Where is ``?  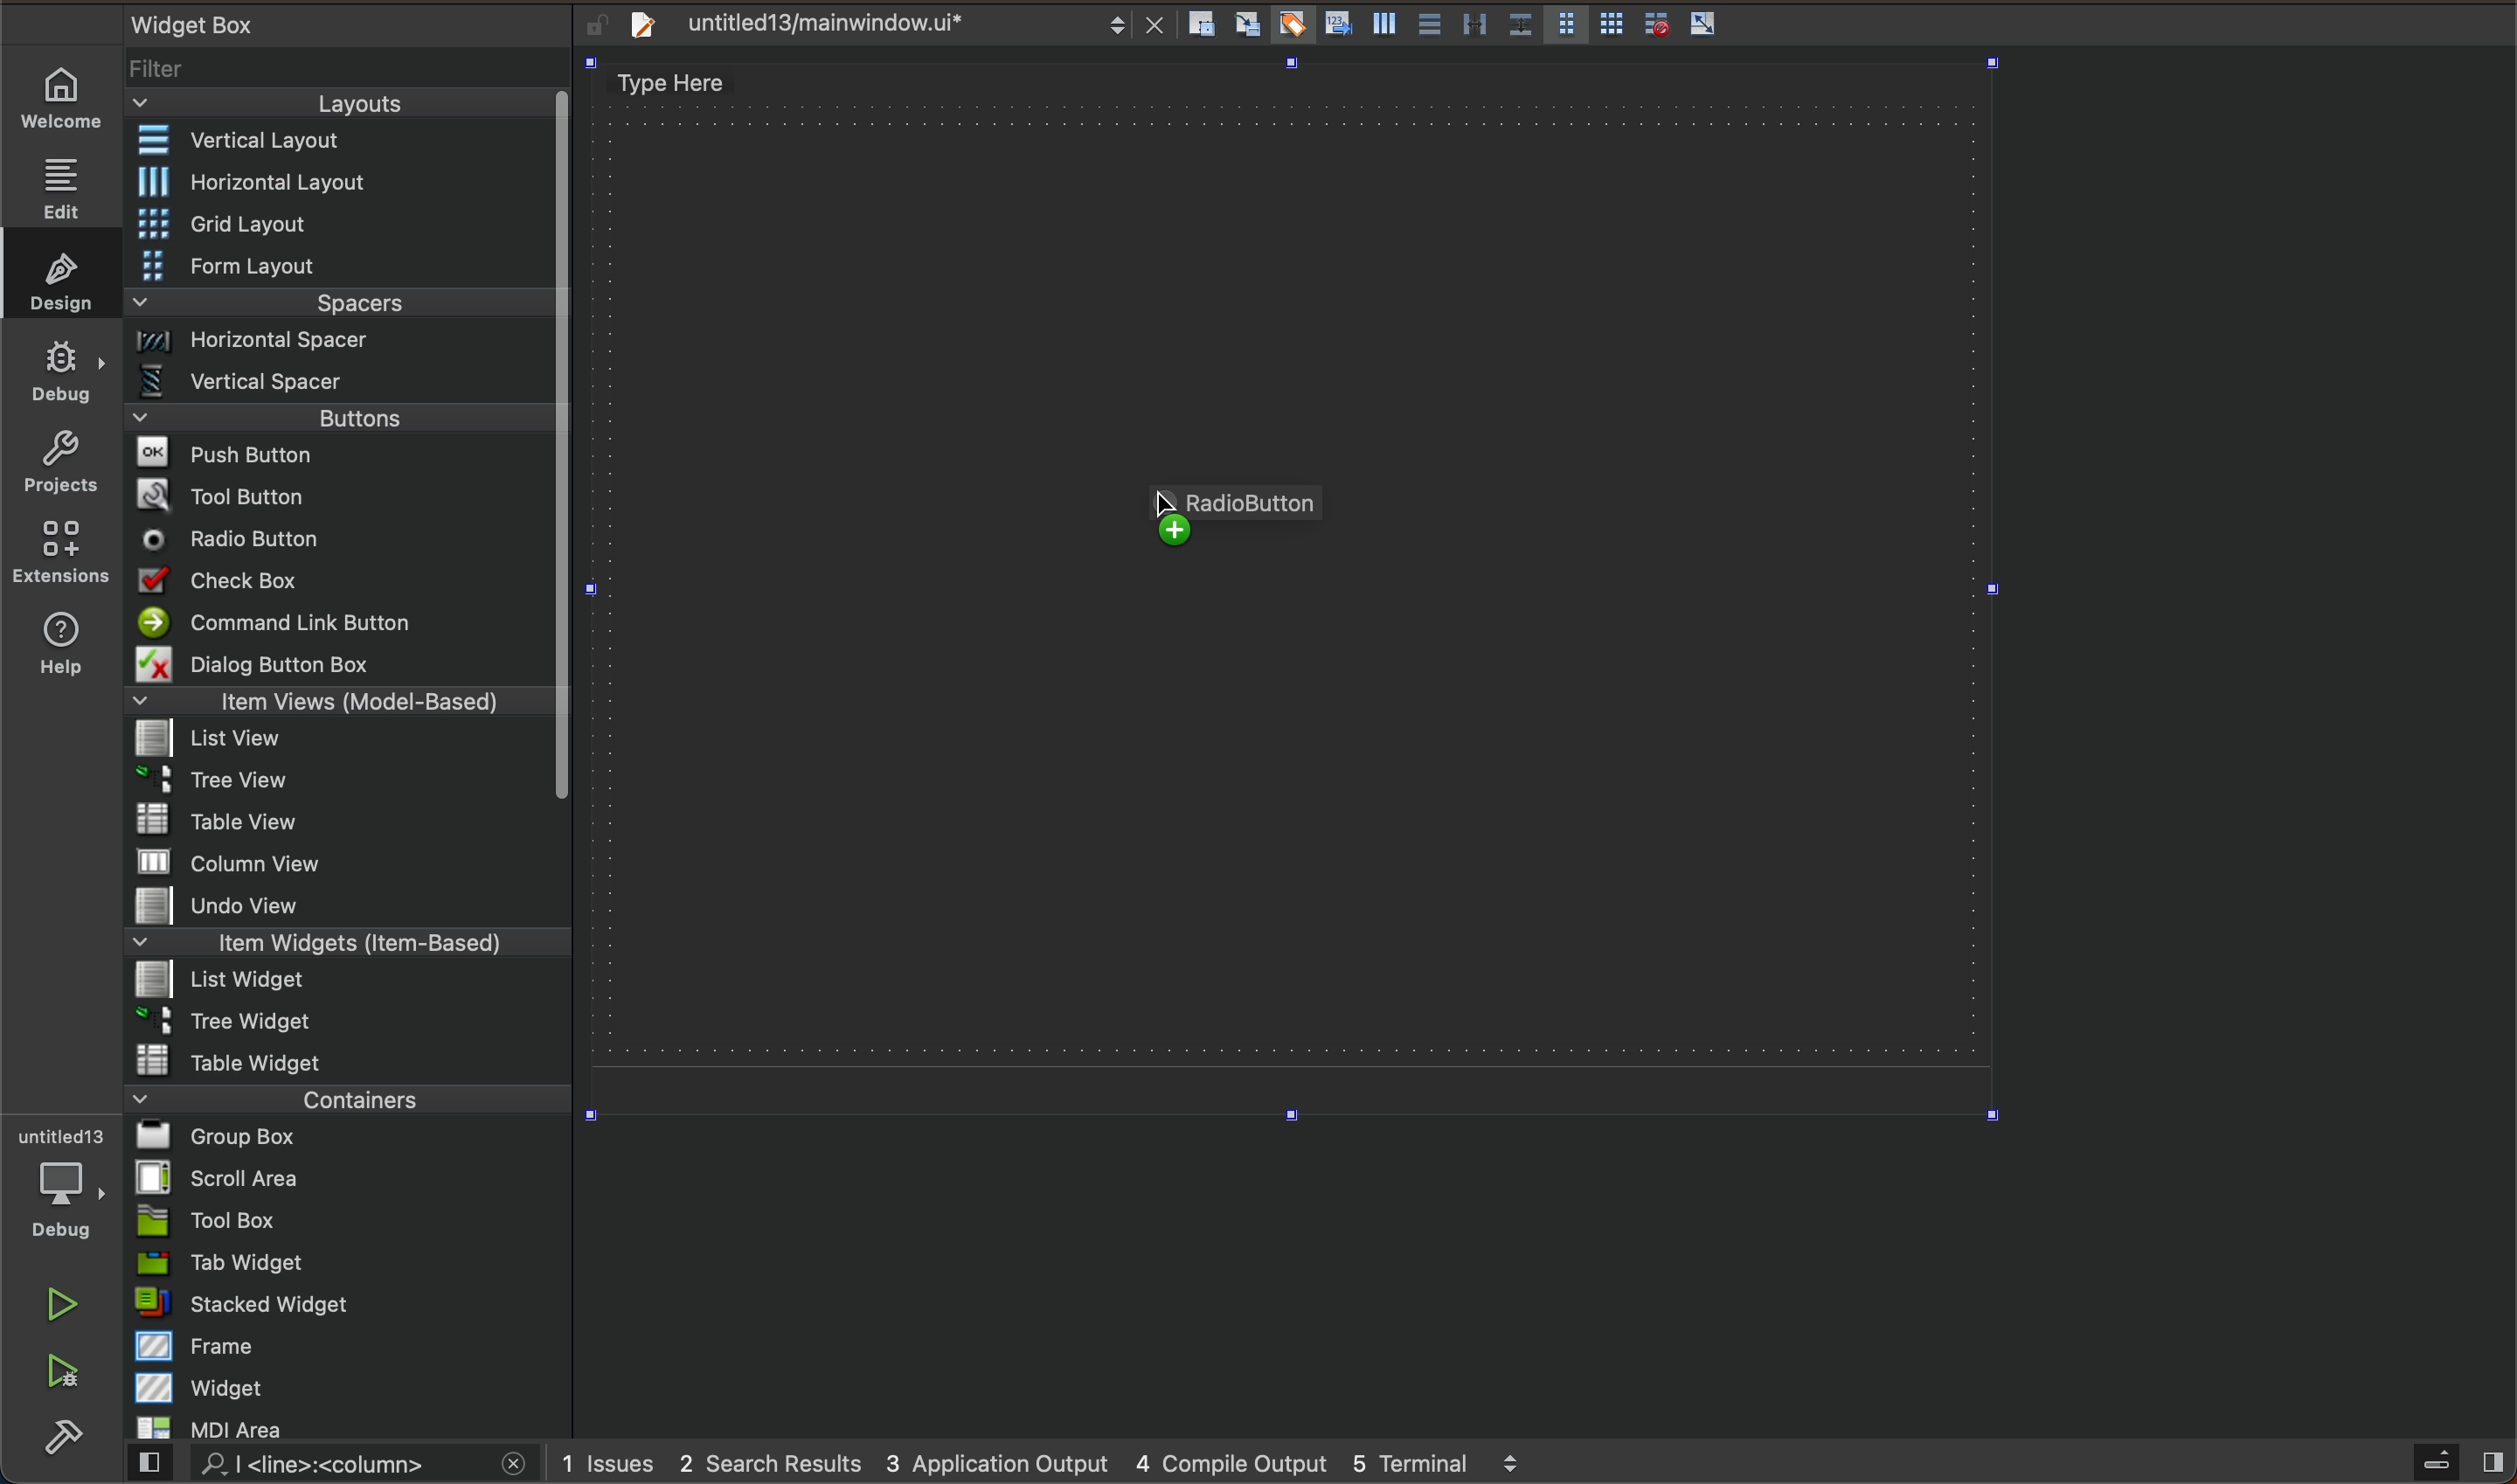
 is located at coordinates (1427, 26).